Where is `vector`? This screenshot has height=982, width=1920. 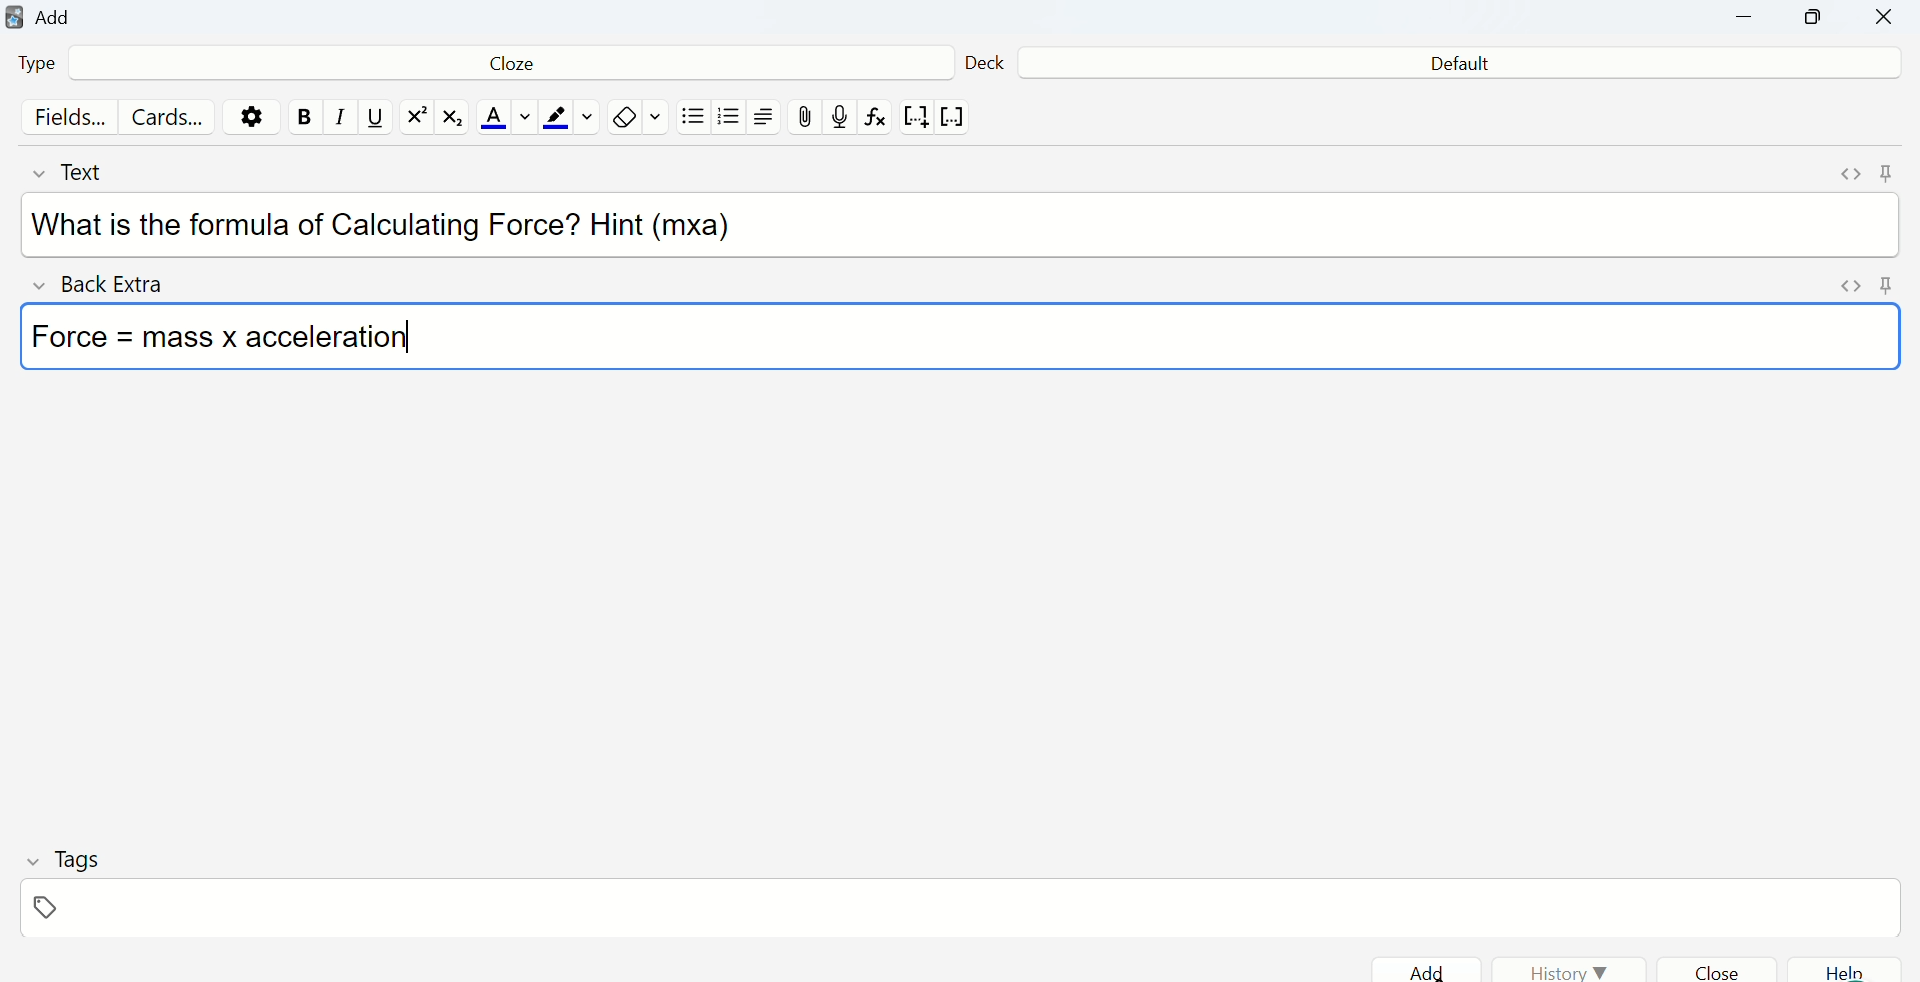 vector is located at coordinates (956, 118).